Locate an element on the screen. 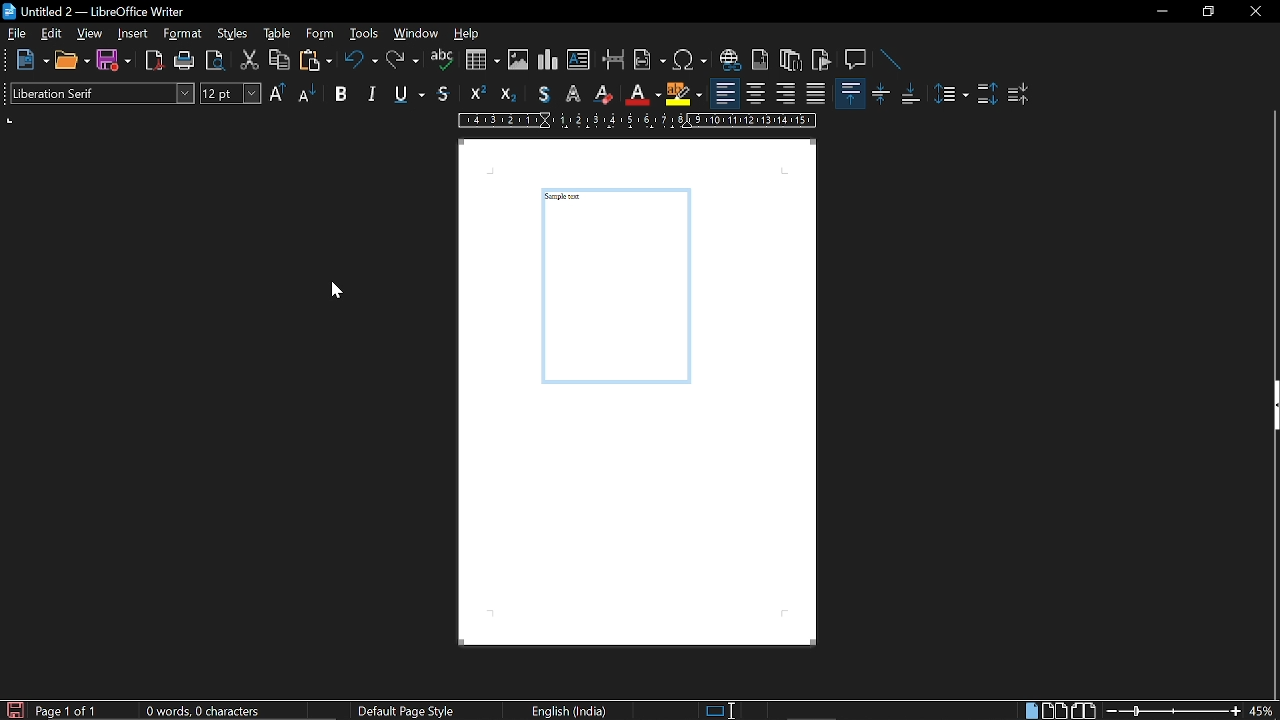 This screenshot has width=1280, height=720. English(India) is located at coordinates (572, 710).